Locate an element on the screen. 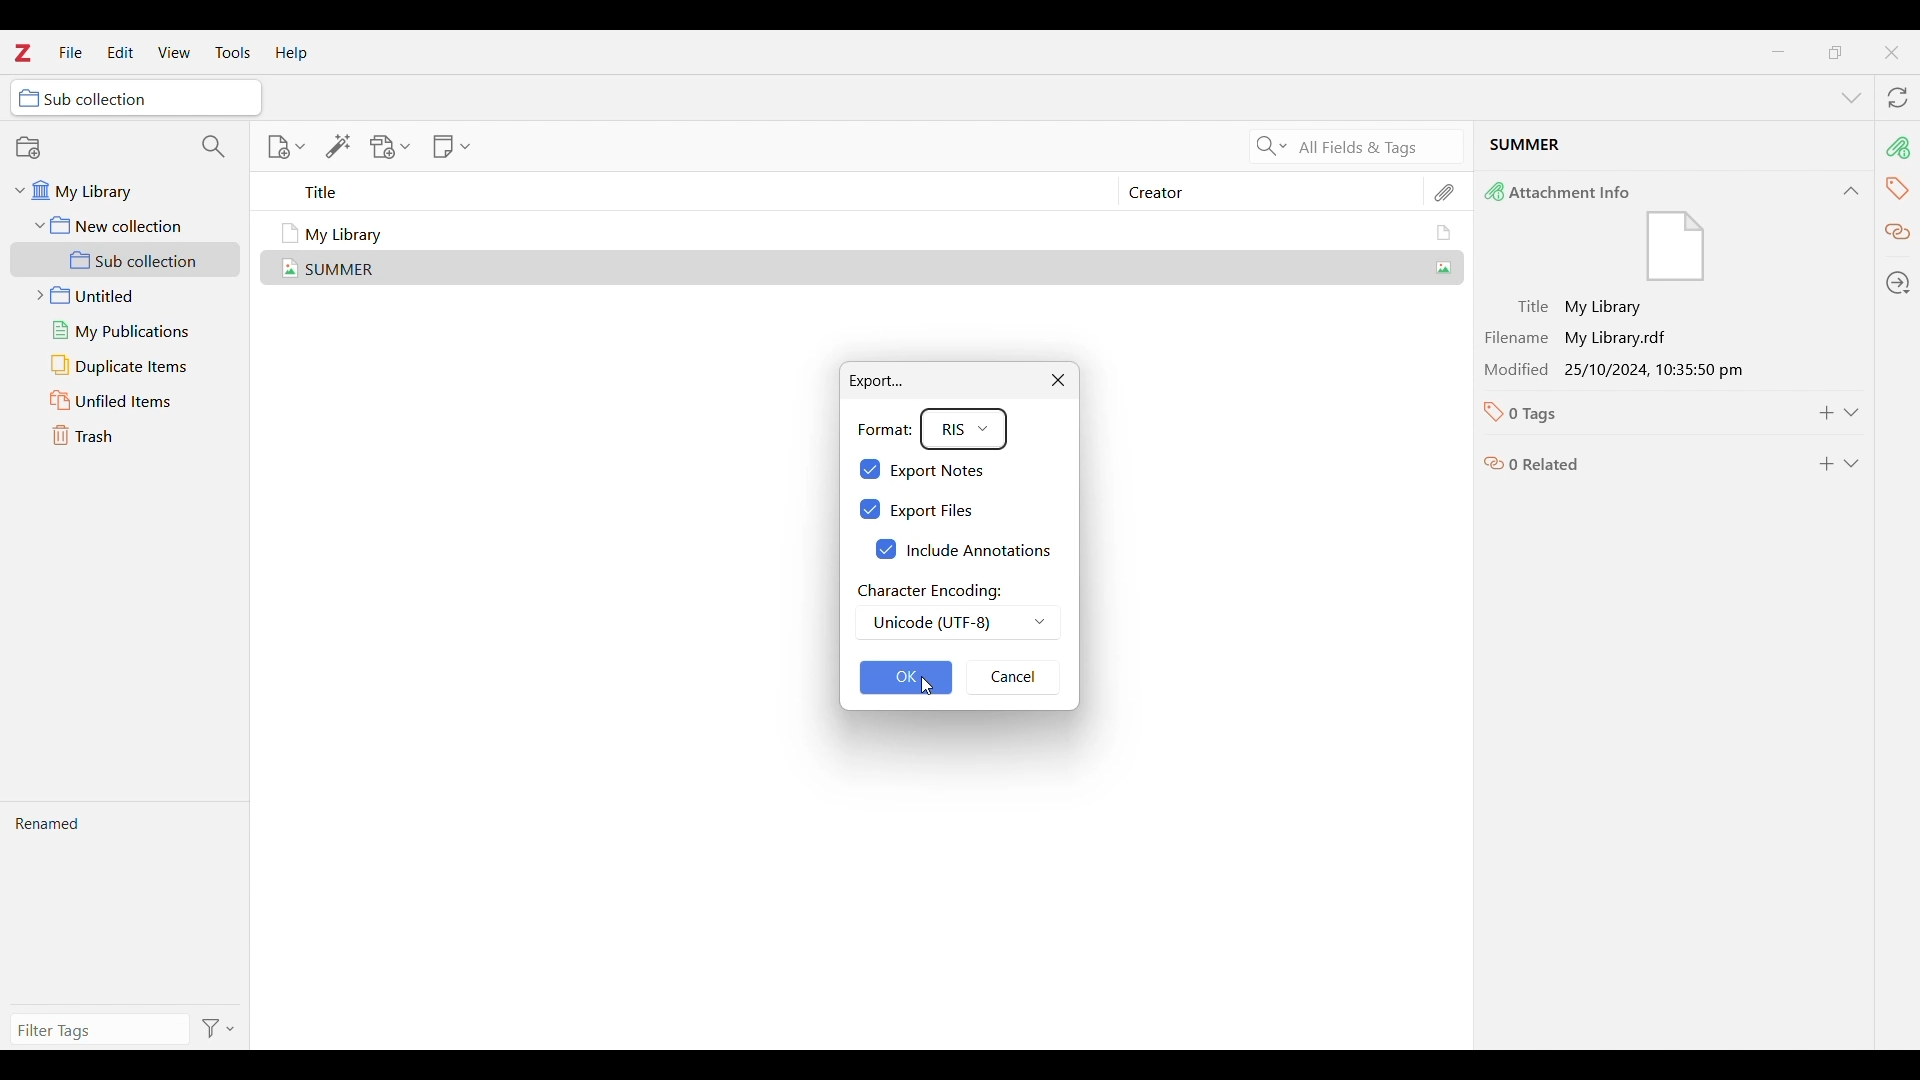  0 Tags is located at coordinates (1633, 413).